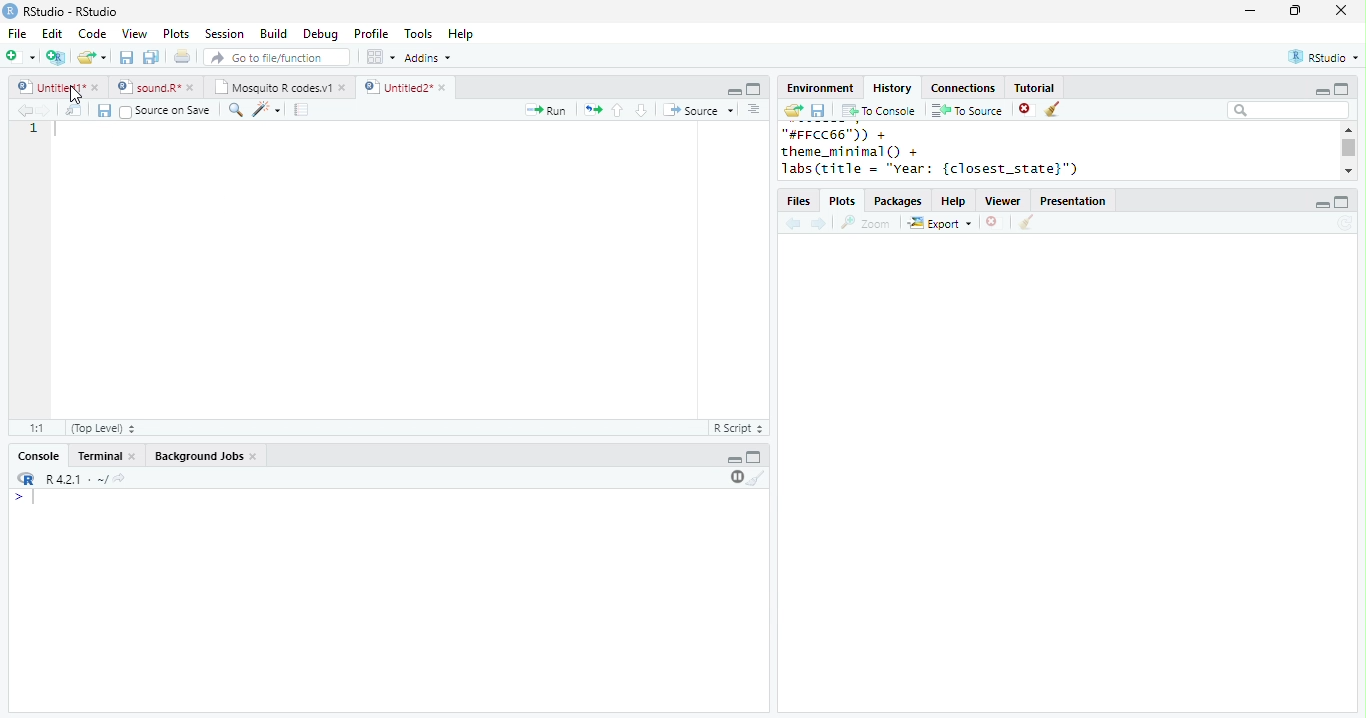  What do you see at coordinates (164, 111) in the screenshot?
I see `Source on Save` at bounding box center [164, 111].